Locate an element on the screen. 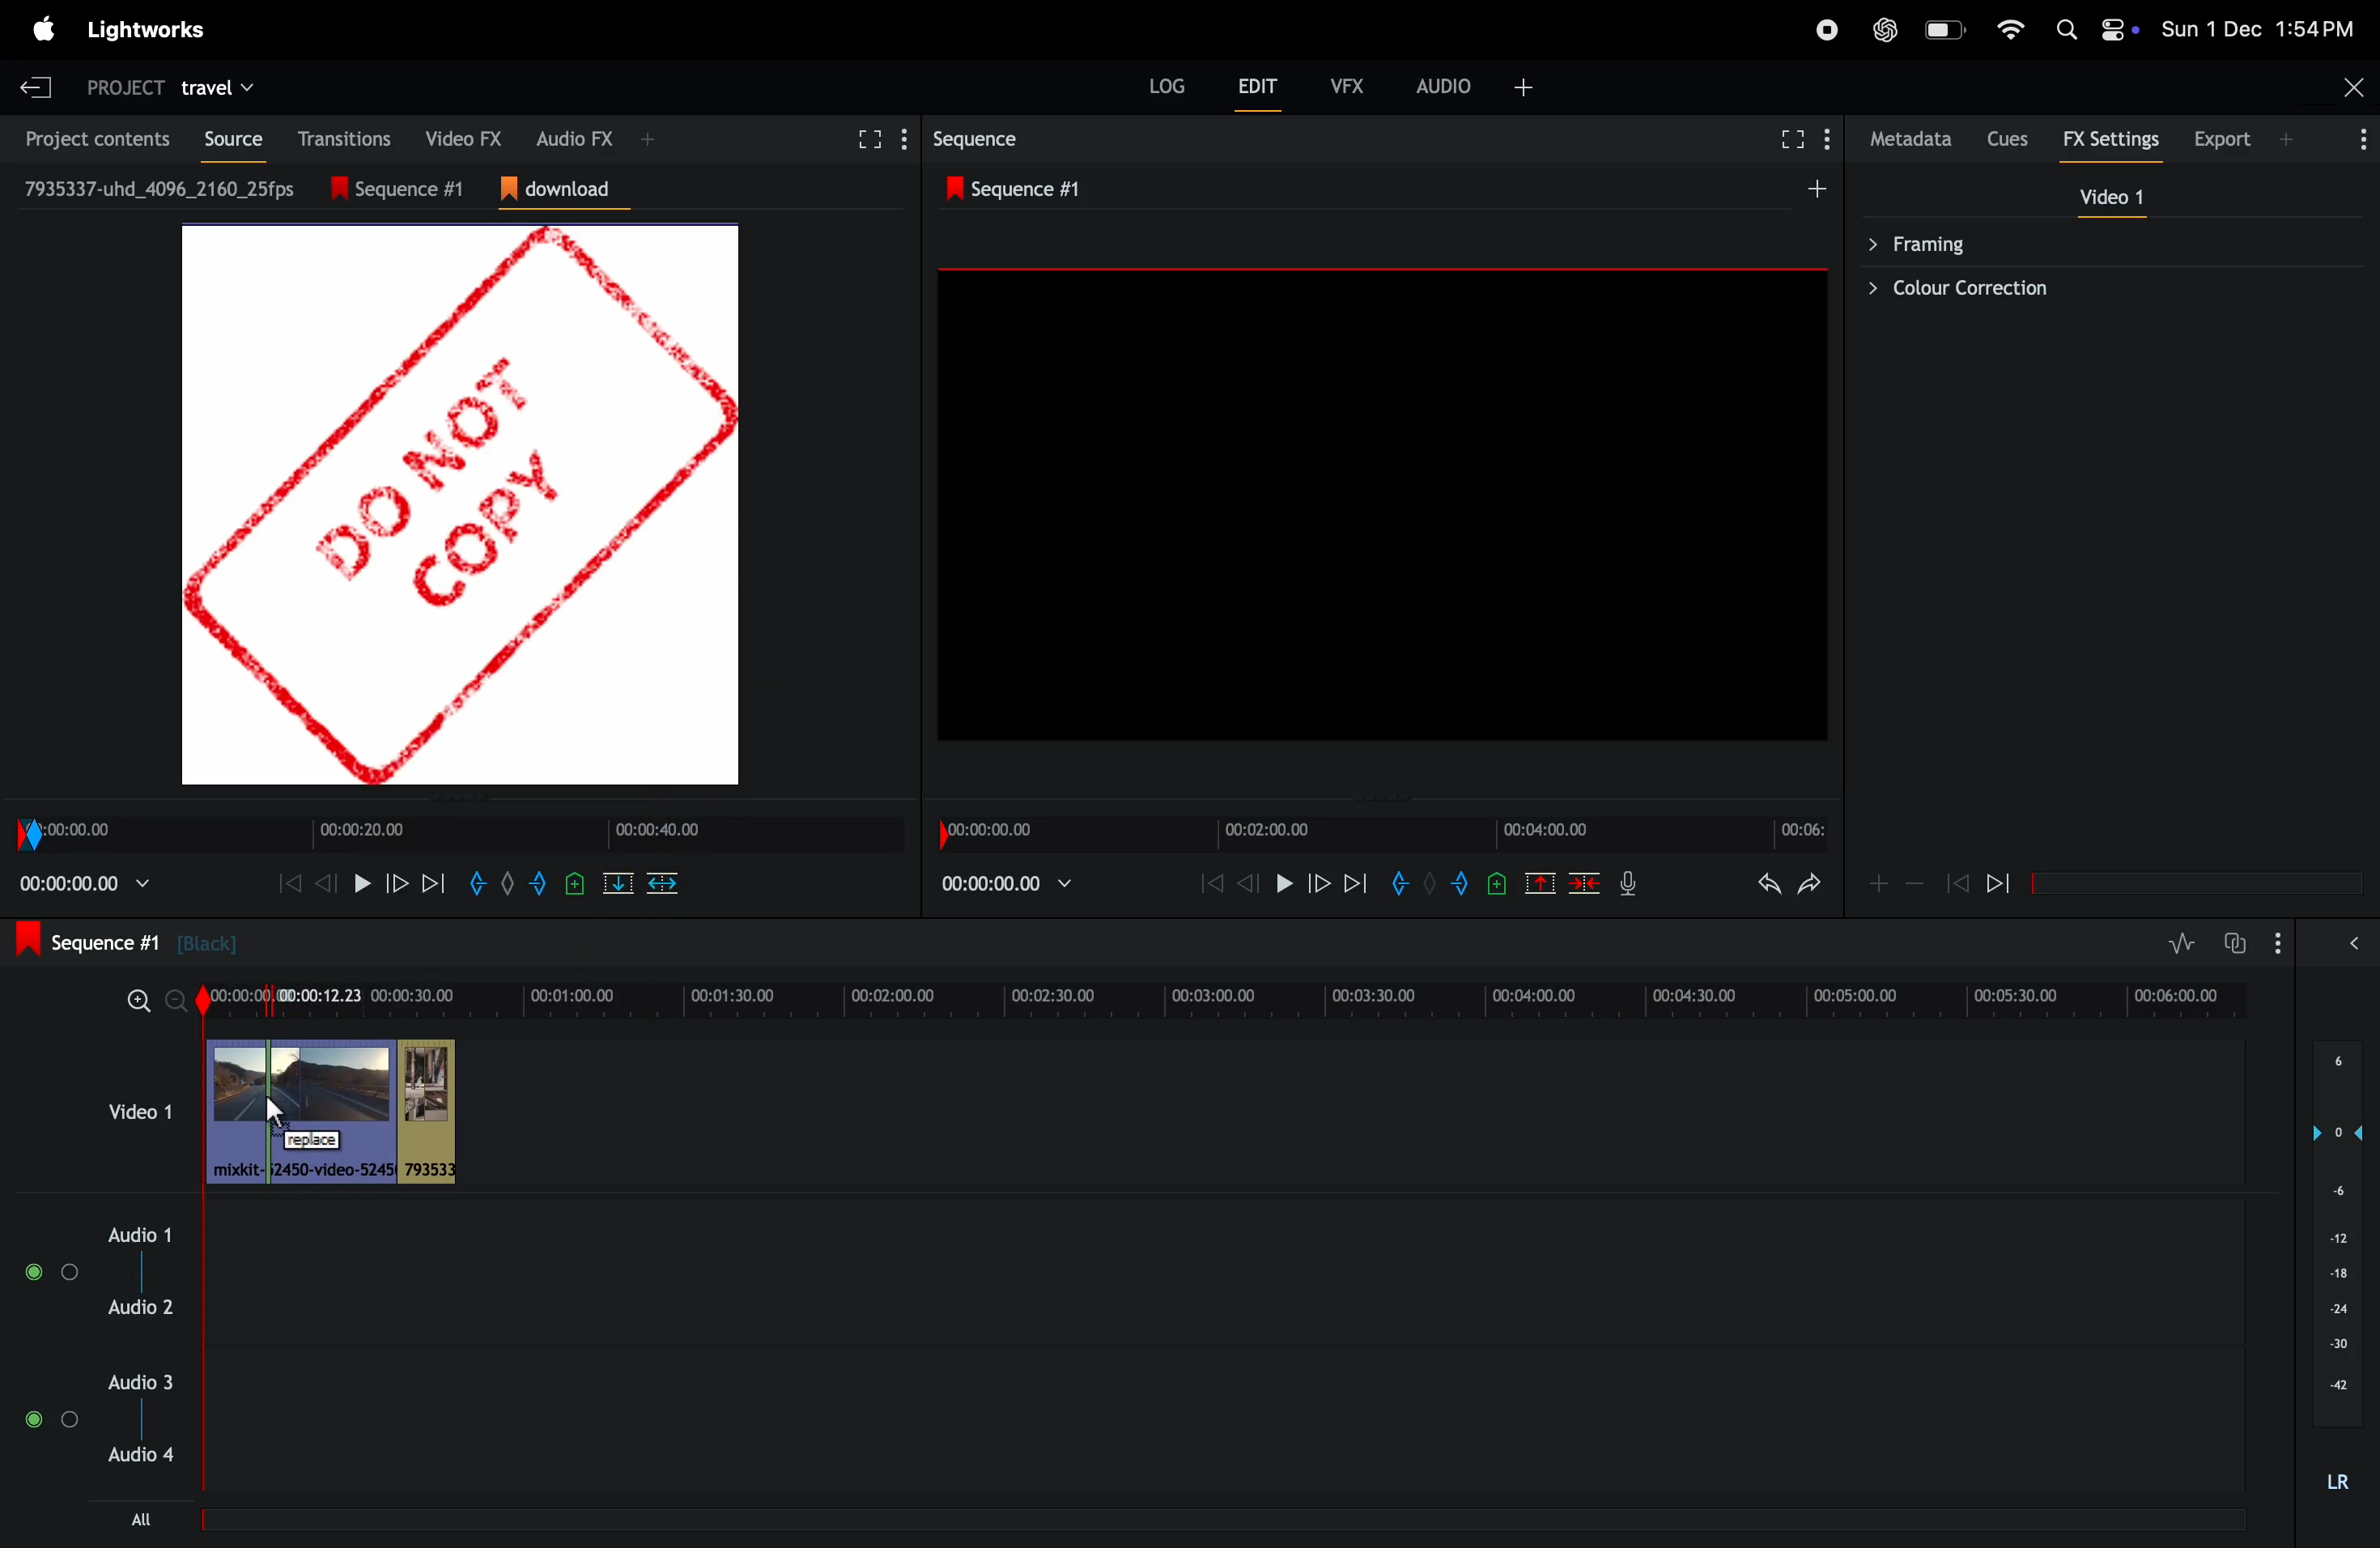 Image resolution: width=2380 pixels, height=1548 pixels. add out is located at coordinates (1463, 883).